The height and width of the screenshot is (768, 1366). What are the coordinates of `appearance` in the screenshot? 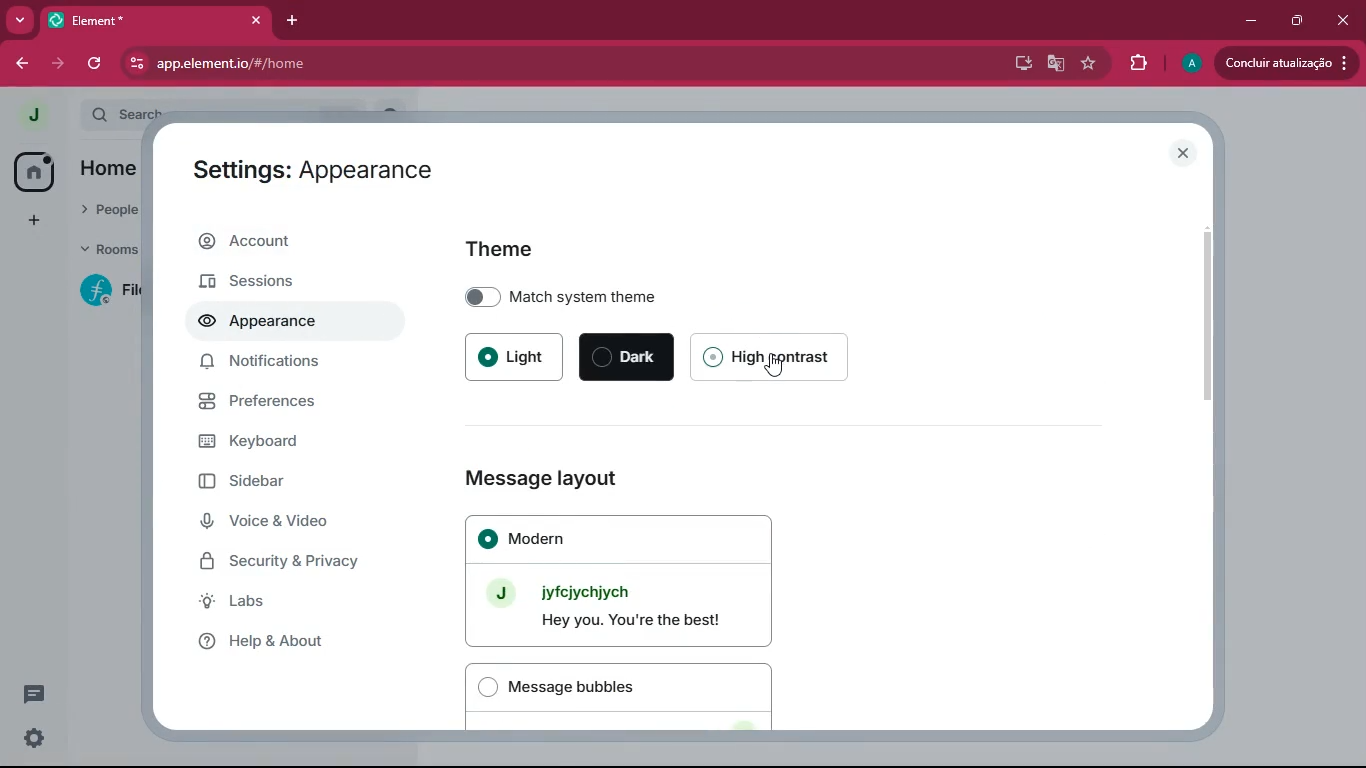 It's located at (273, 323).